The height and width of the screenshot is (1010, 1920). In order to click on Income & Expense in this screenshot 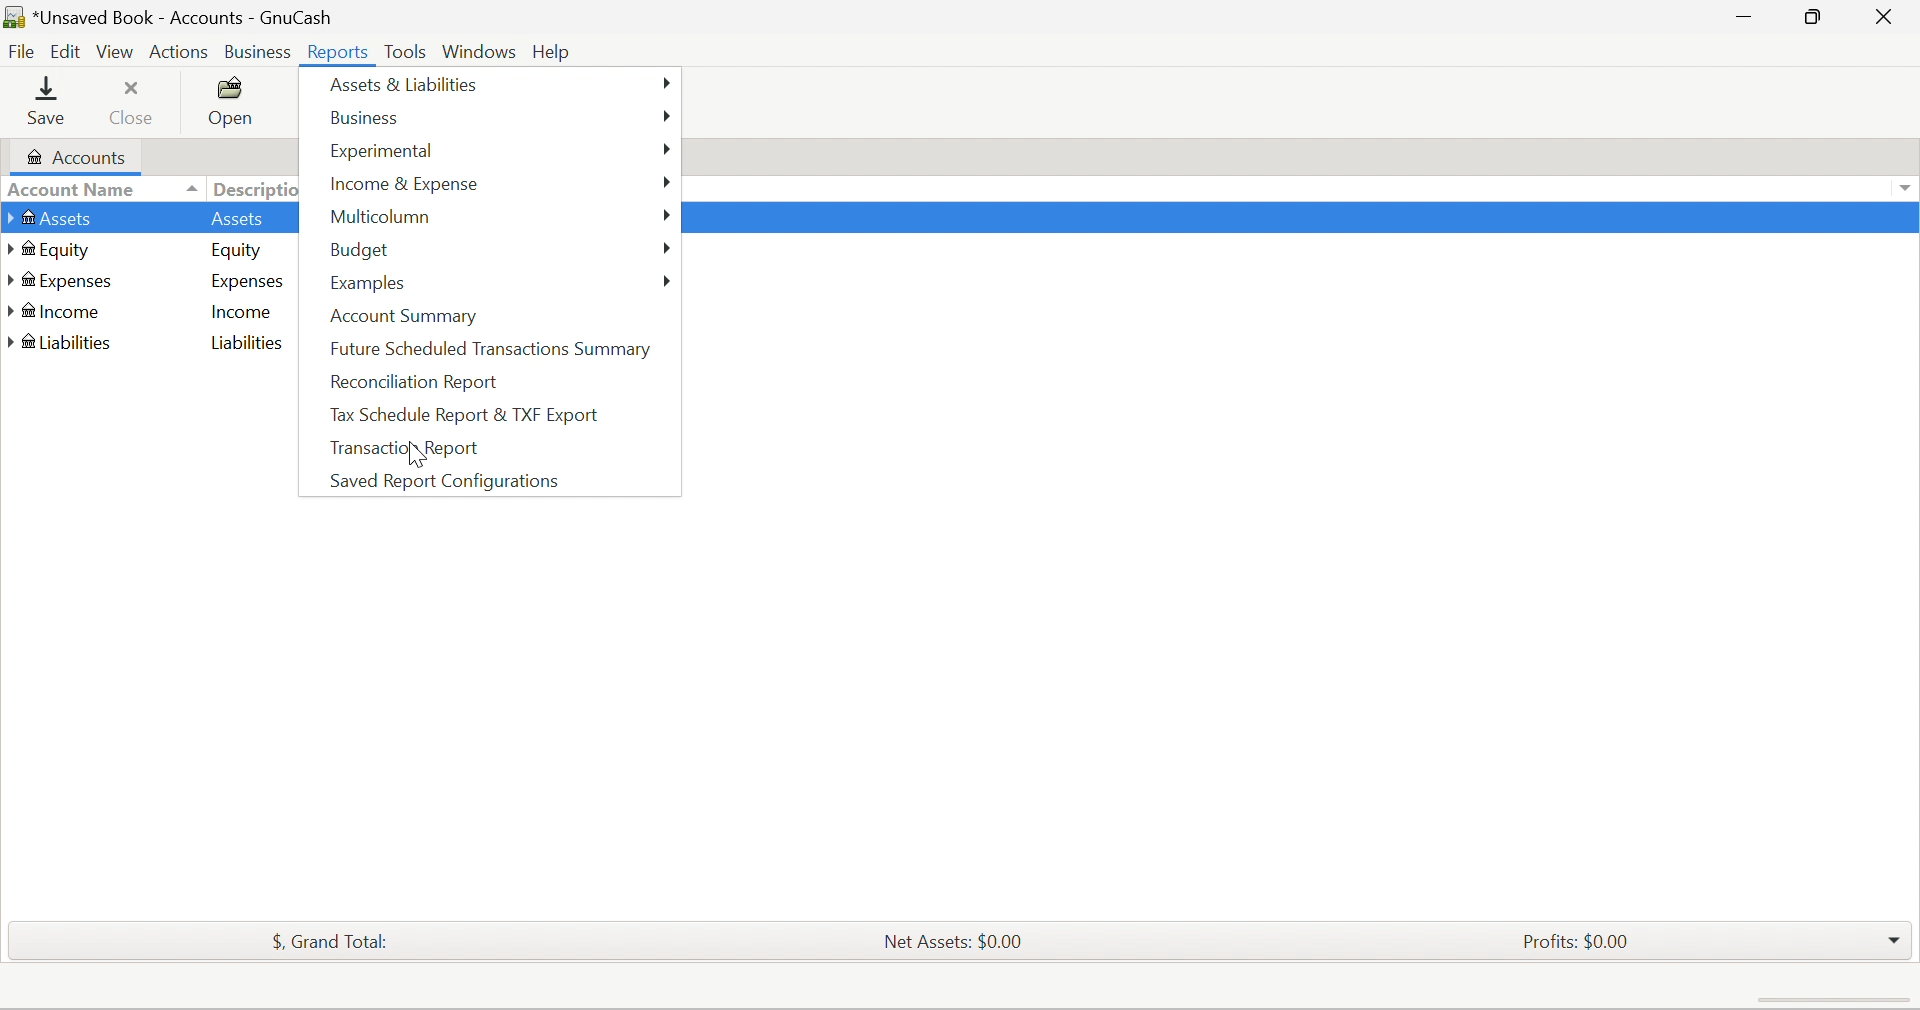, I will do `click(406, 183)`.